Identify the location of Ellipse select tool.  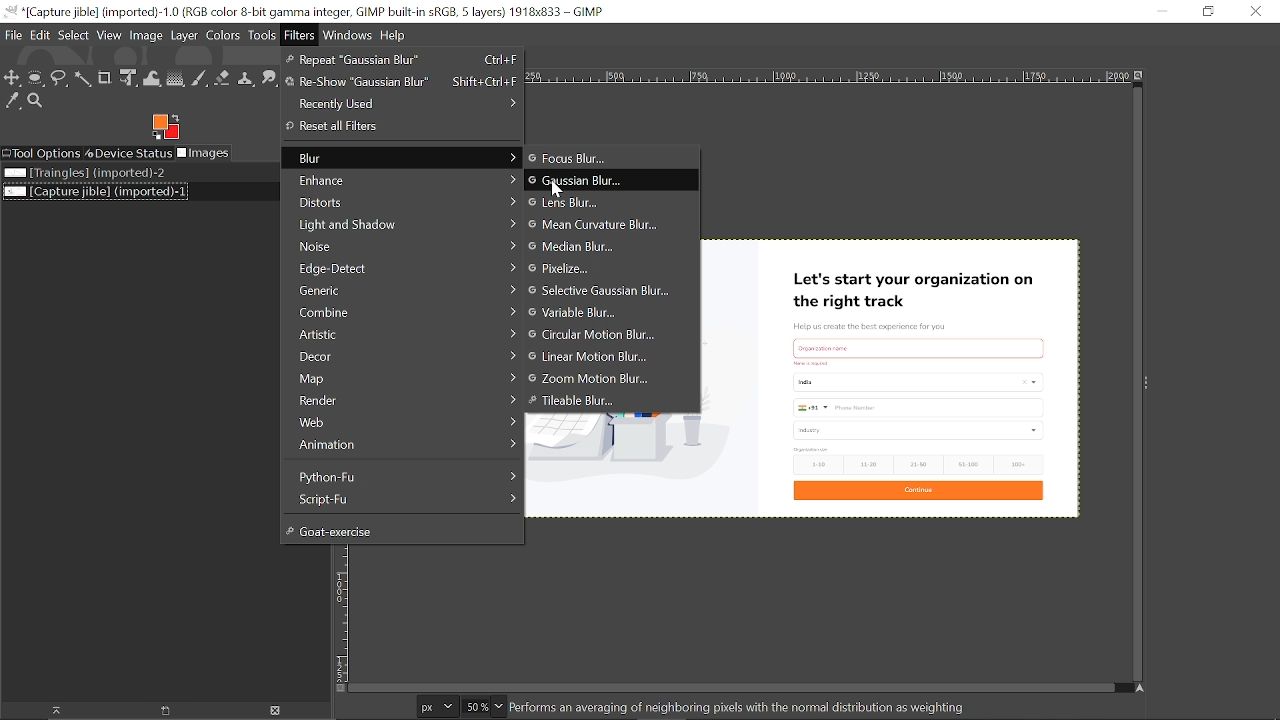
(36, 79).